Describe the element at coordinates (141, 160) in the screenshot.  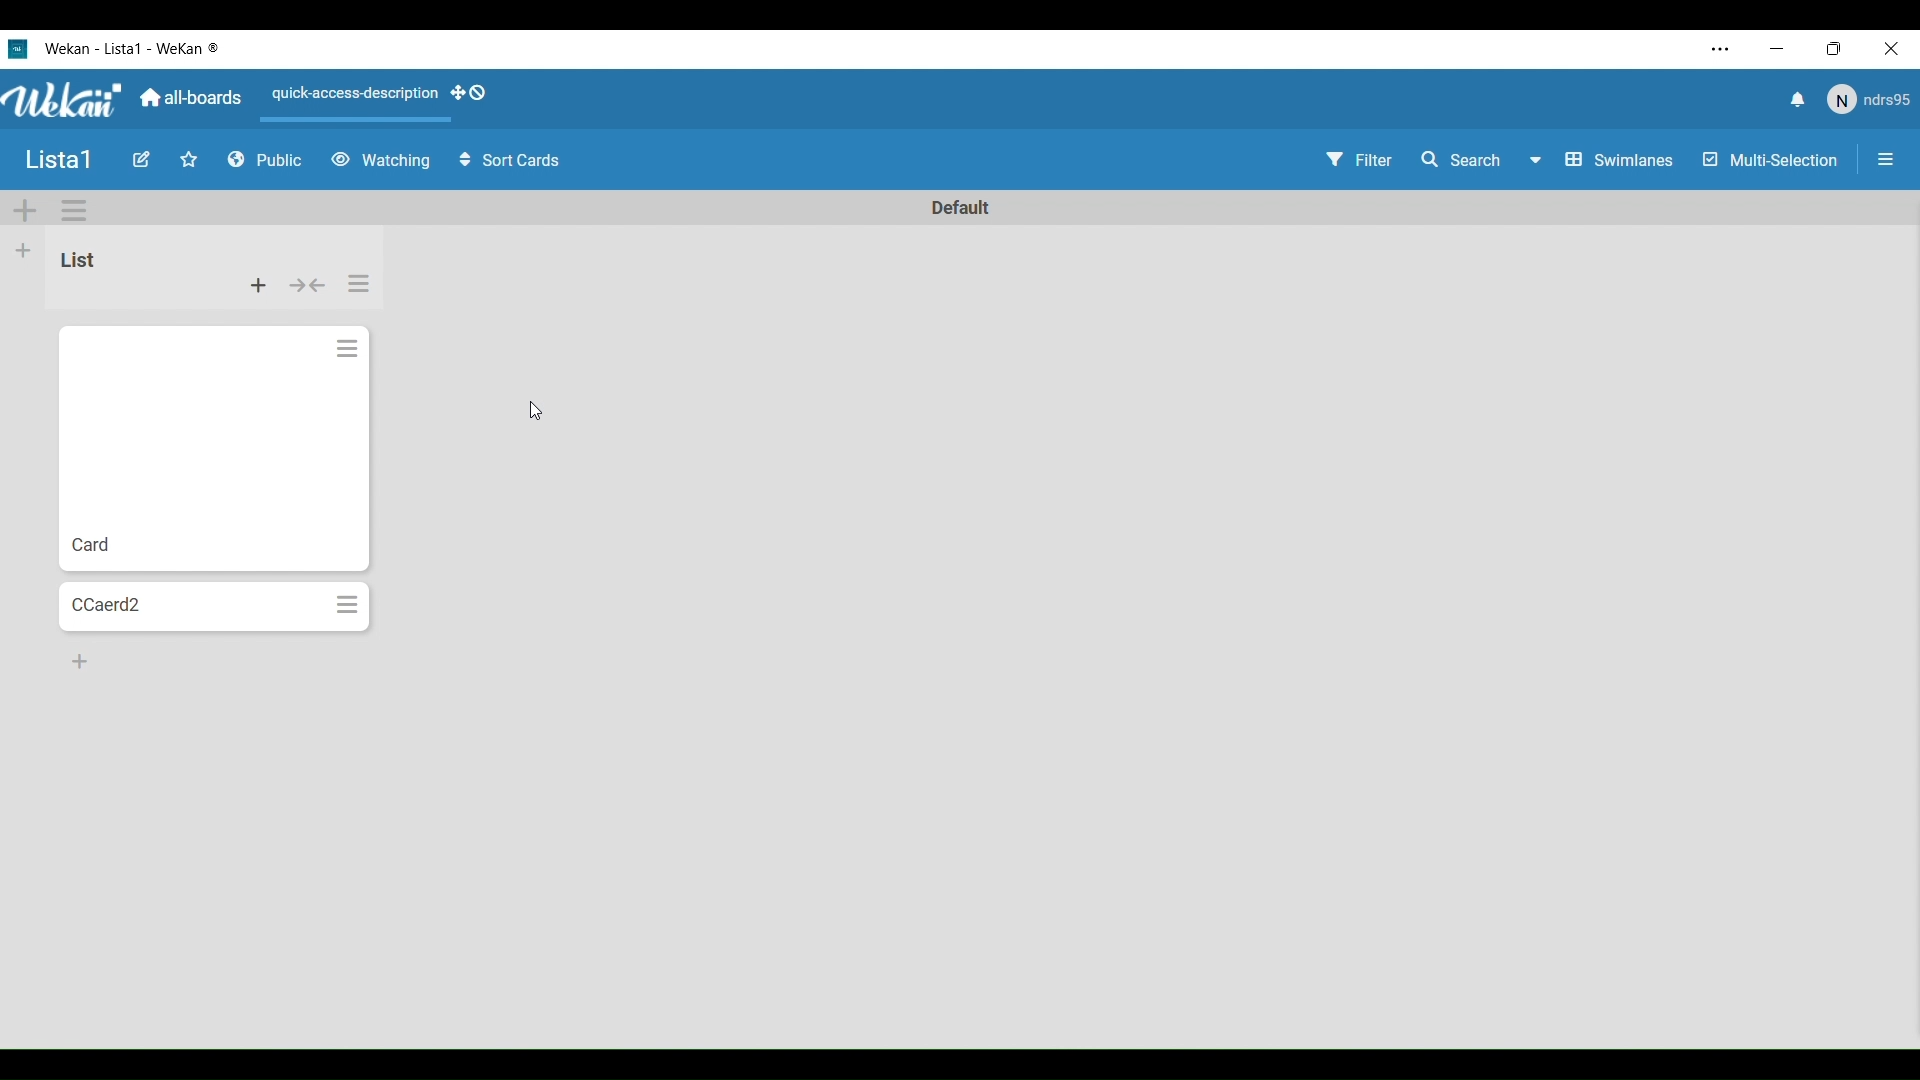
I see `Edit` at that location.